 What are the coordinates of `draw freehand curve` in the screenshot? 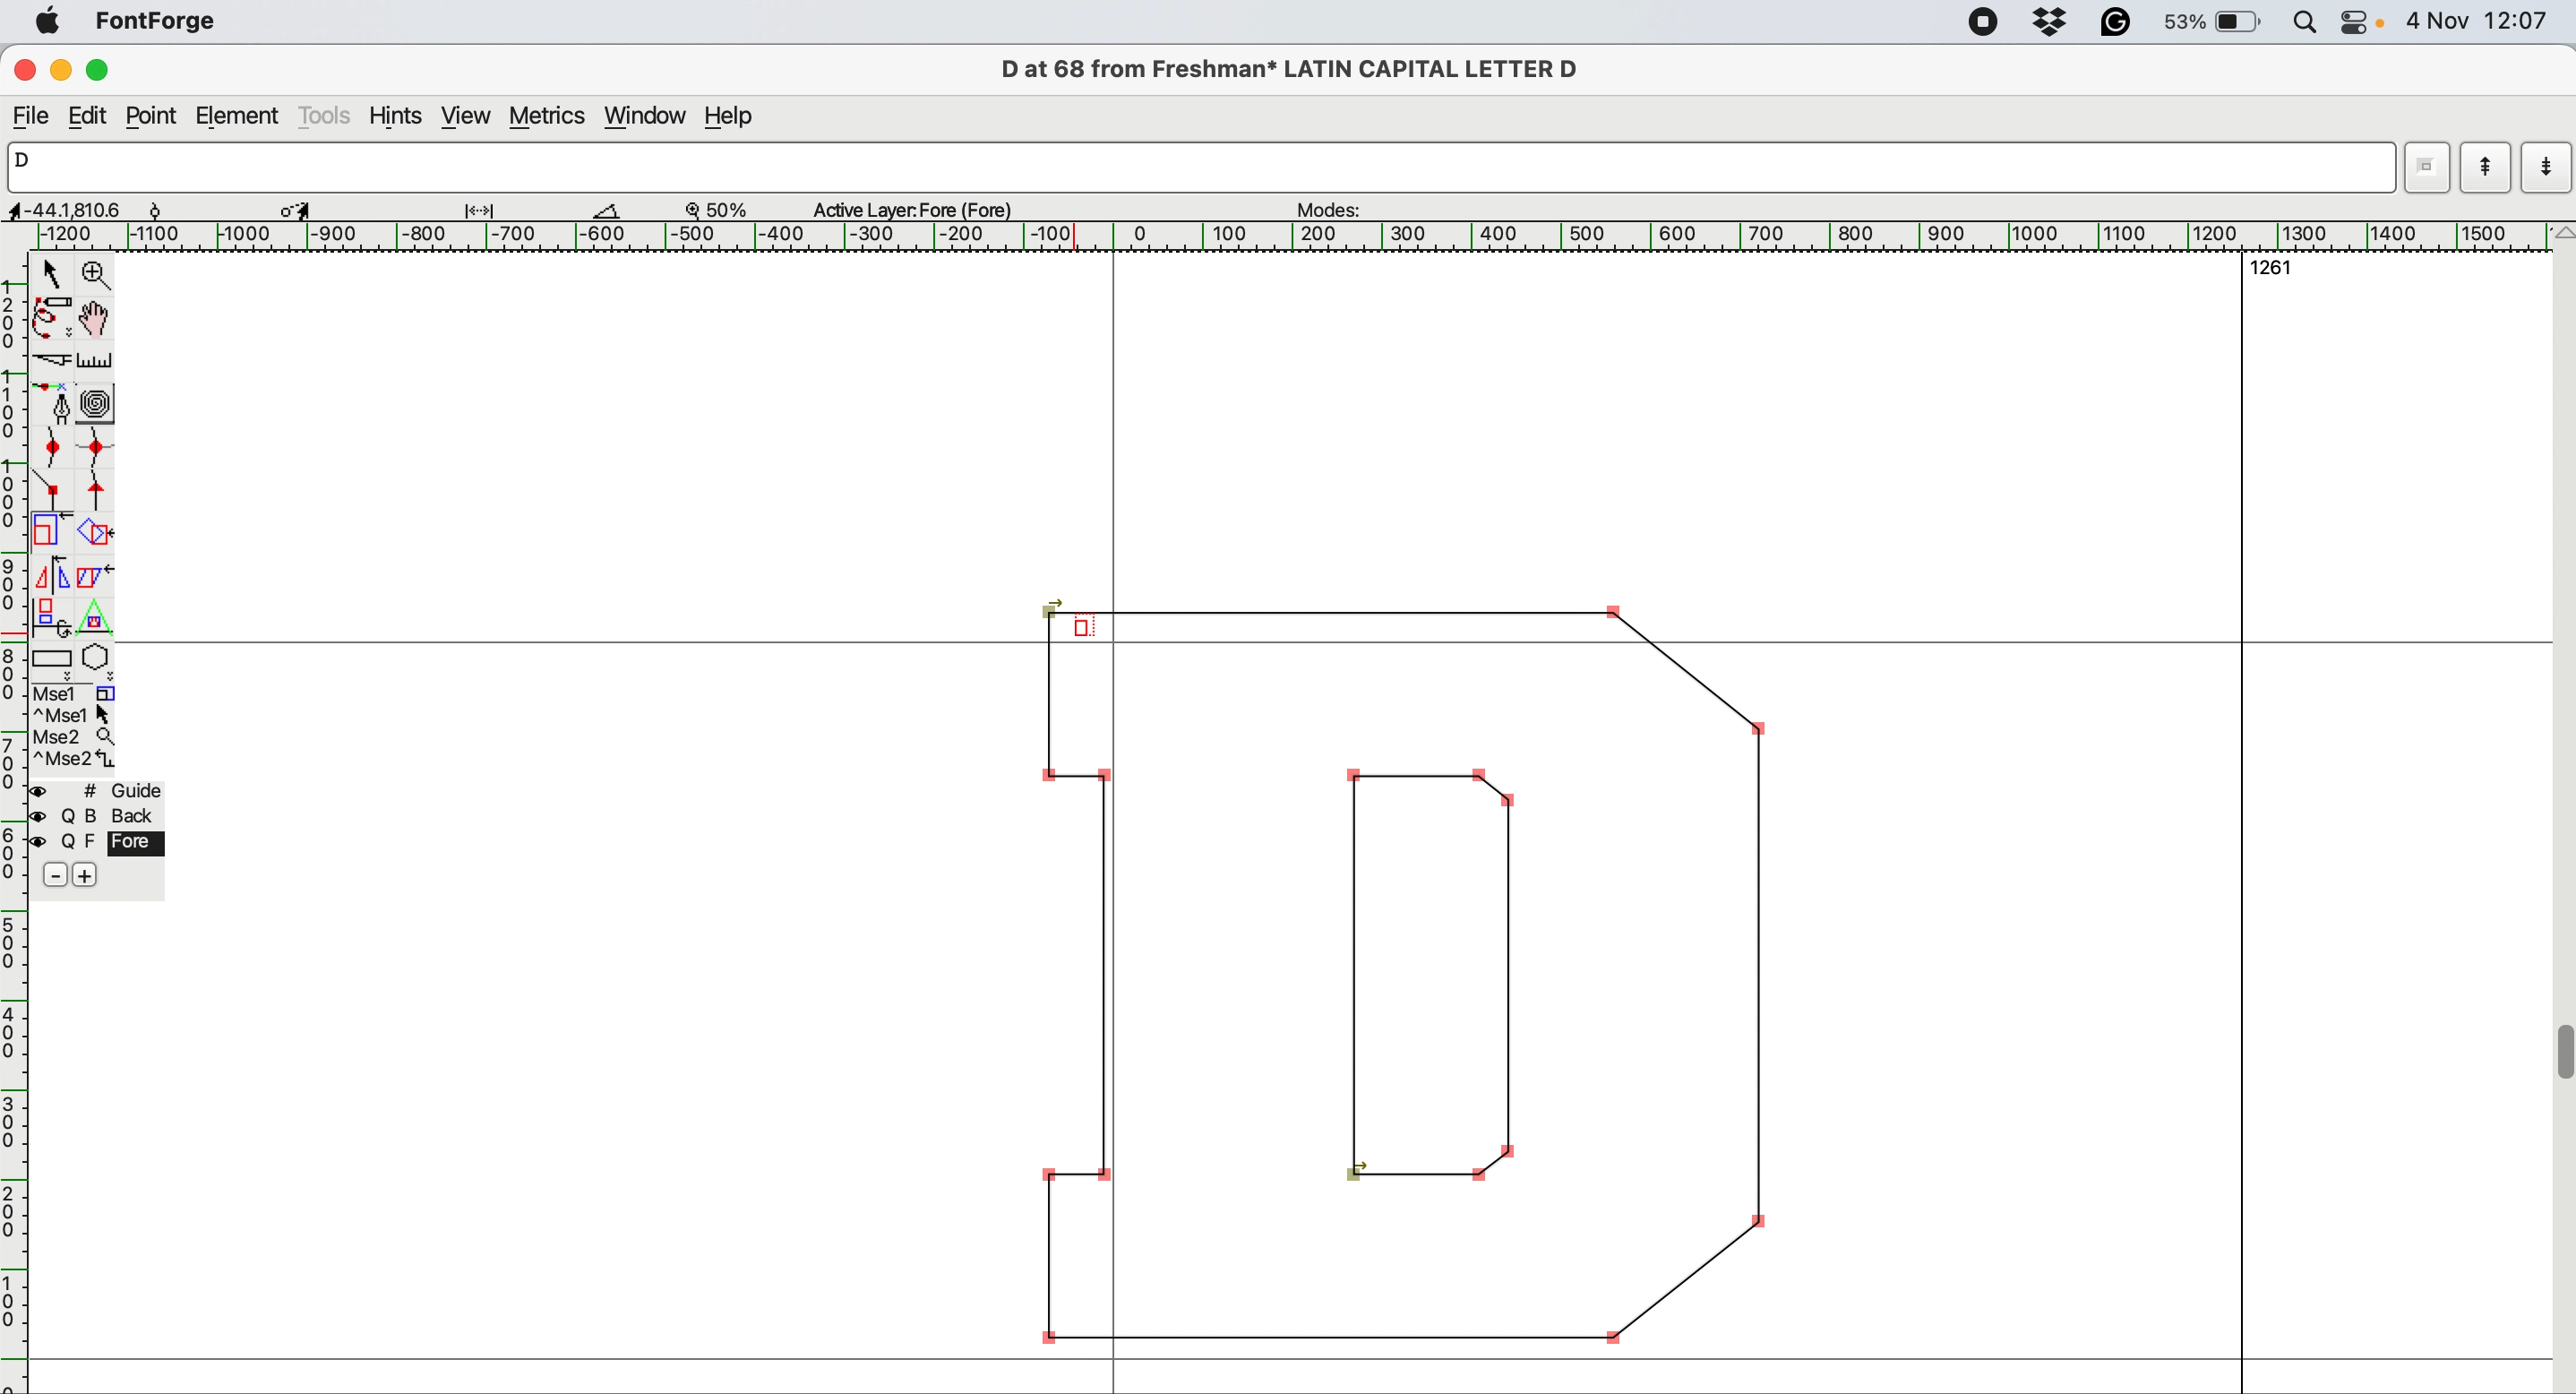 It's located at (52, 317).